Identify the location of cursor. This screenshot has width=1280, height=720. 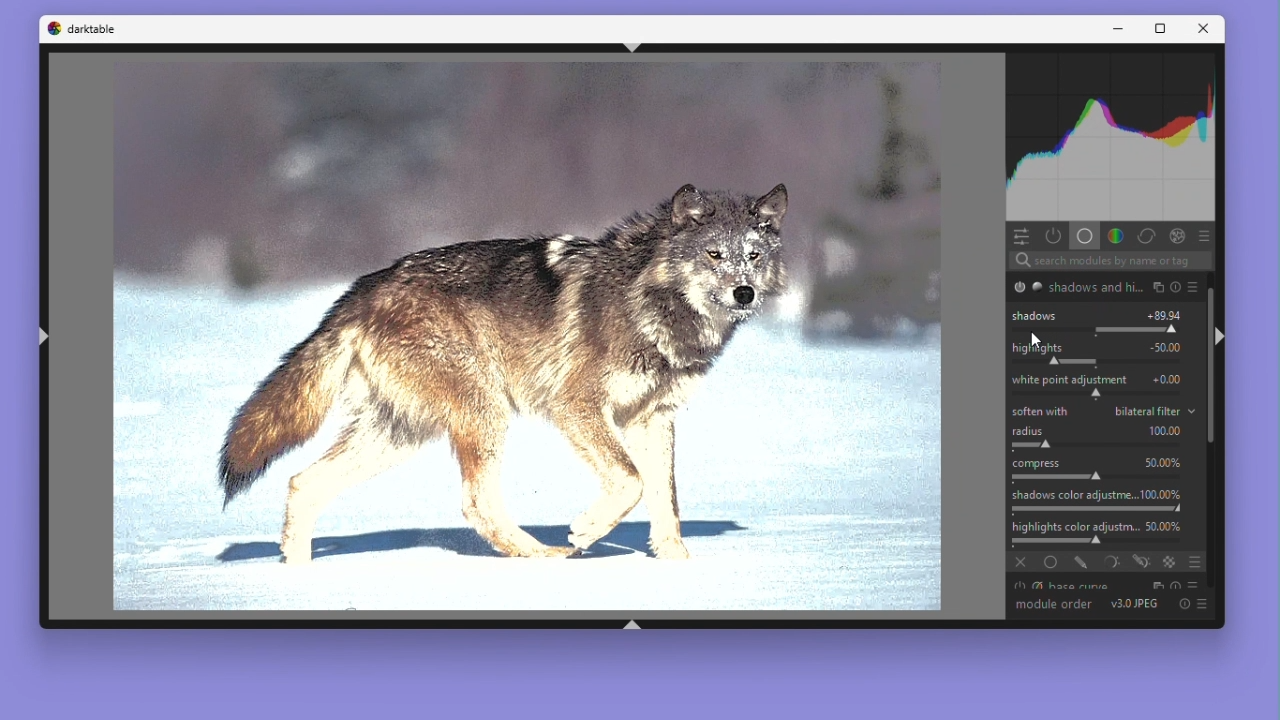
(1035, 341).